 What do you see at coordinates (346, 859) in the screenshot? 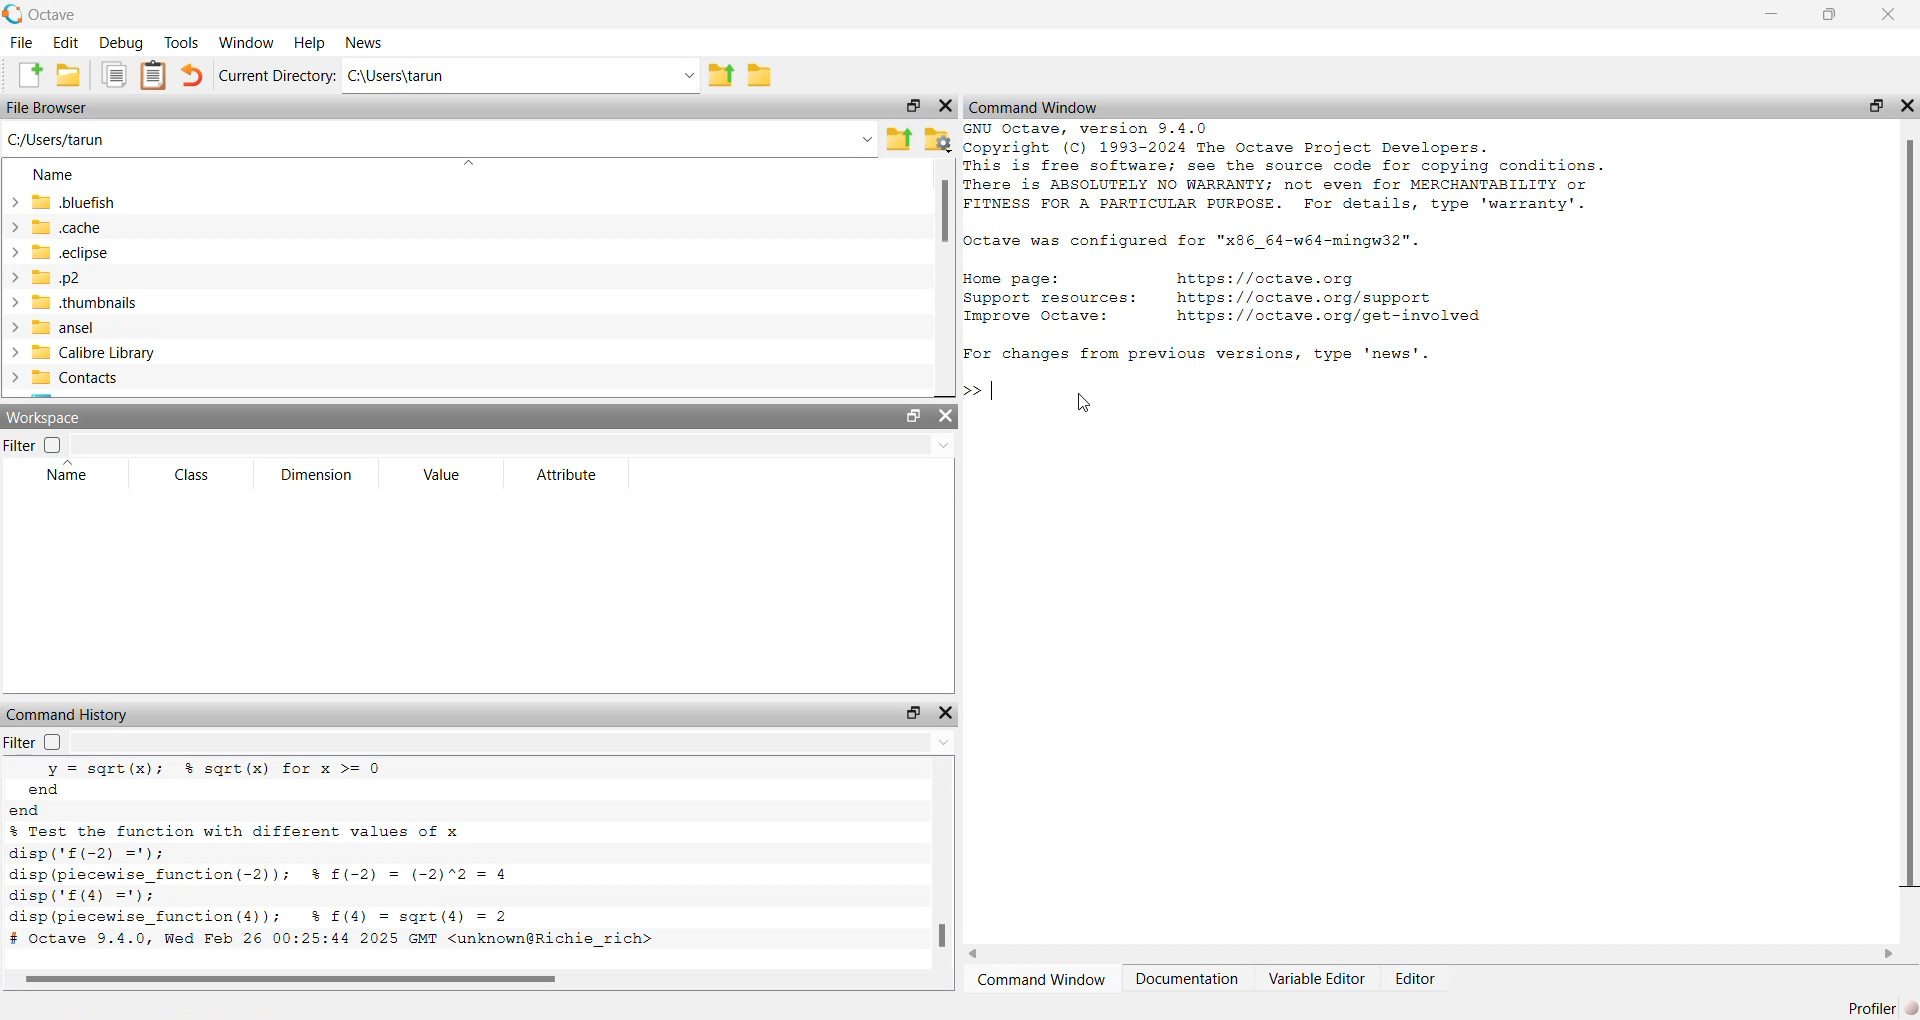
I see `y = sqrt(x); % sqrt(x) for x >= 0

end
end
$ Test the function with different values of x
disp('£(-2) =");
disp (piecewise_function(-2)); $ £(-2) = (-2)"2 = 4
disp('£(4) =");
disp (piecewise_function(4)); % £(4) = sgrt(4) = 2
# Octave 9.4.0, Wed Feb 26 00:25:44 2025 GMT <unknown@Richie_rich>` at bounding box center [346, 859].